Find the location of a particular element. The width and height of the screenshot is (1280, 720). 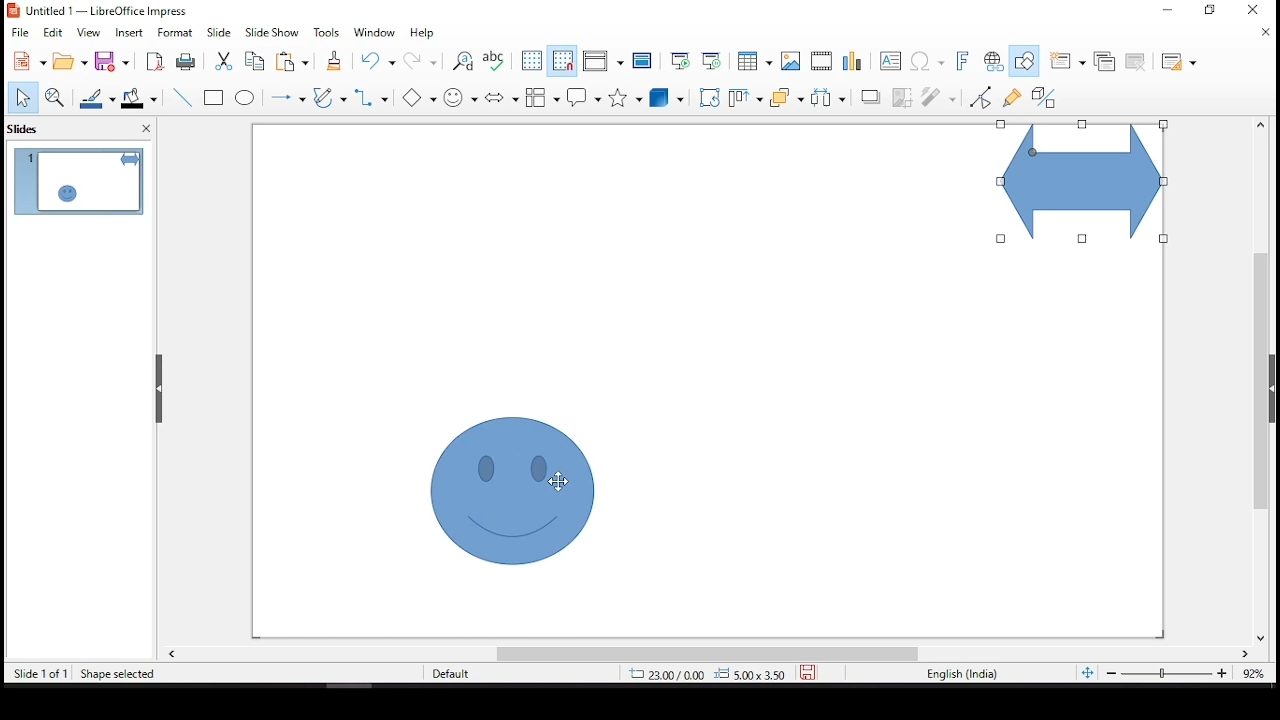

print is located at coordinates (185, 62).